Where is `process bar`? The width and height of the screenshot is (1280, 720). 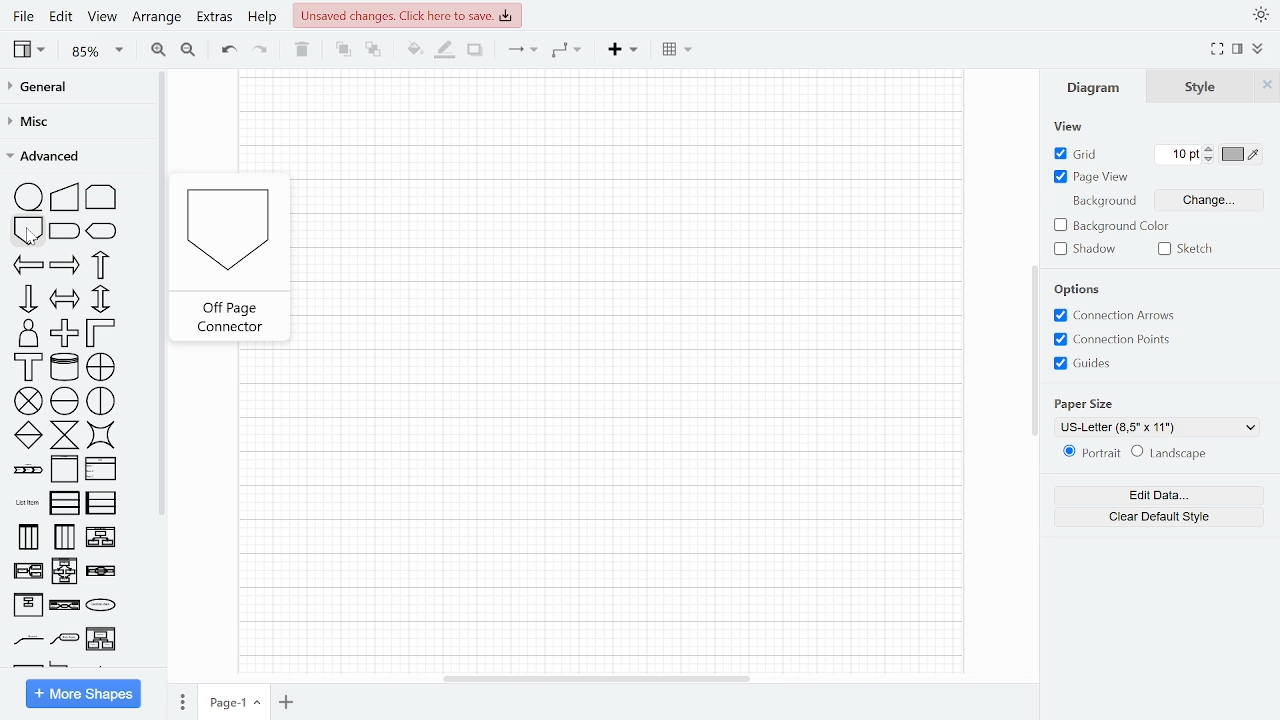 process bar is located at coordinates (27, 470).